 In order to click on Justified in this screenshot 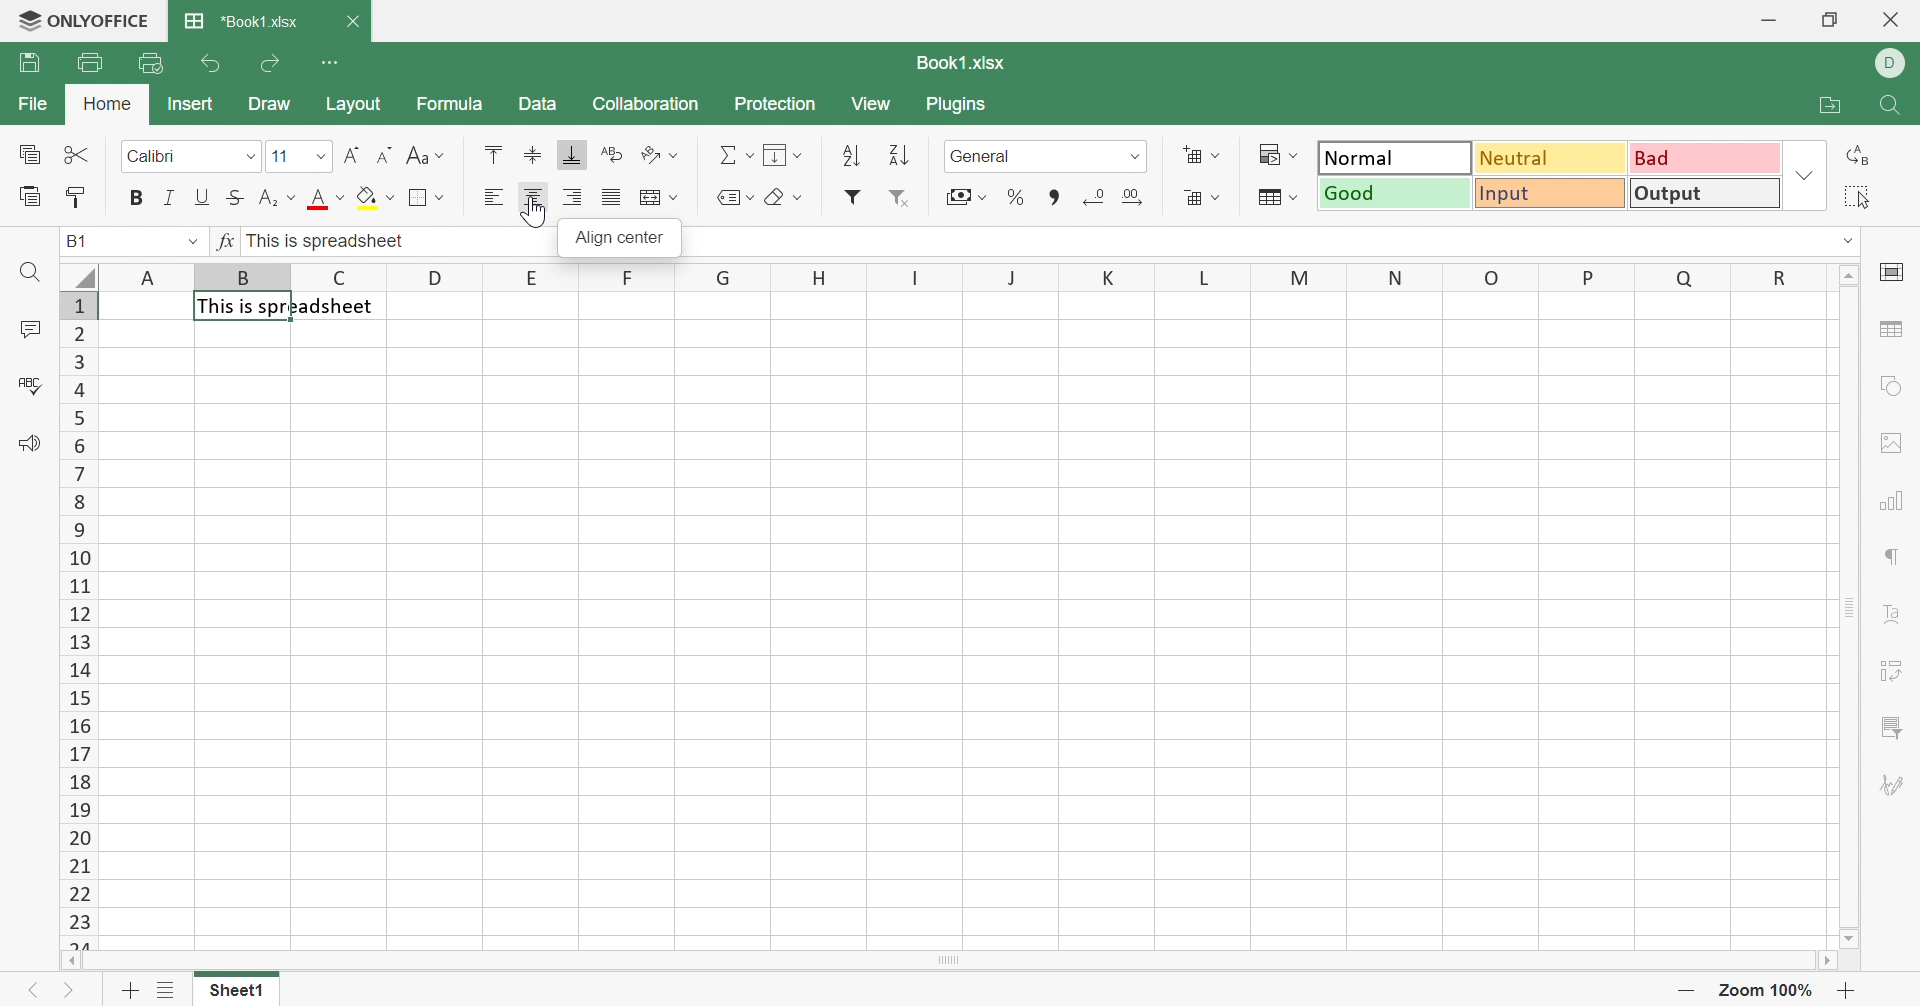, I will do `click(613, 195)`.